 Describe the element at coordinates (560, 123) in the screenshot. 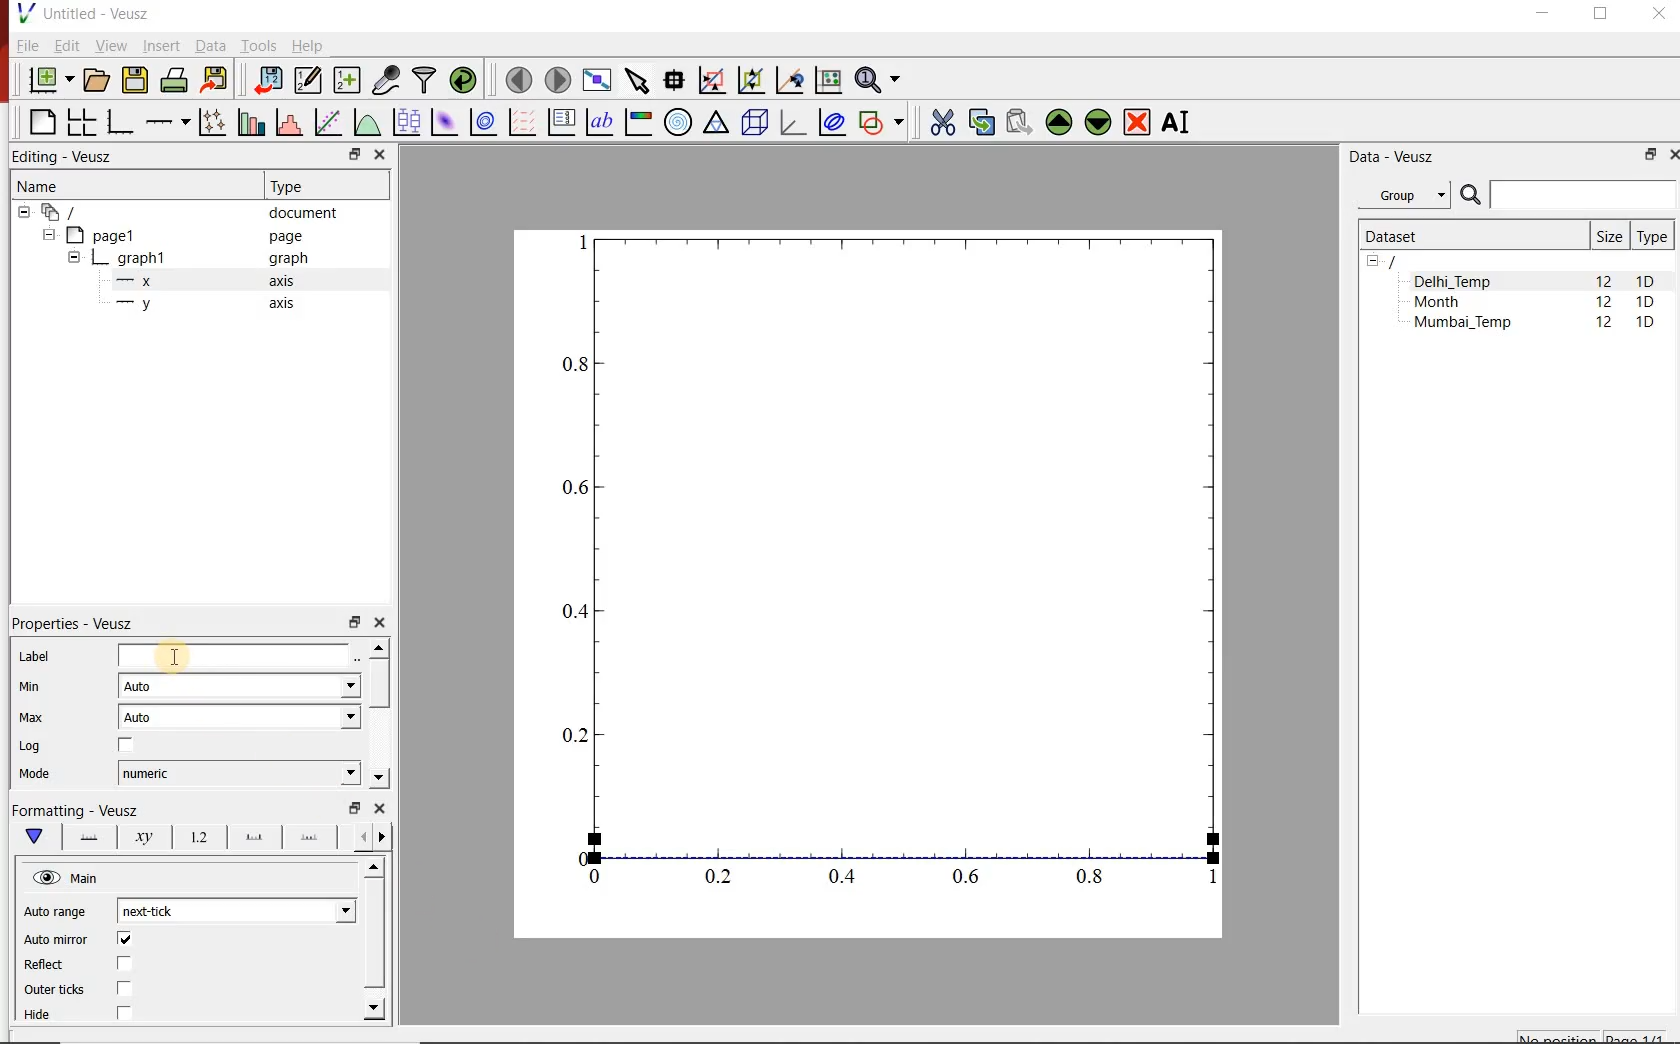

I see `plot key` at that location.